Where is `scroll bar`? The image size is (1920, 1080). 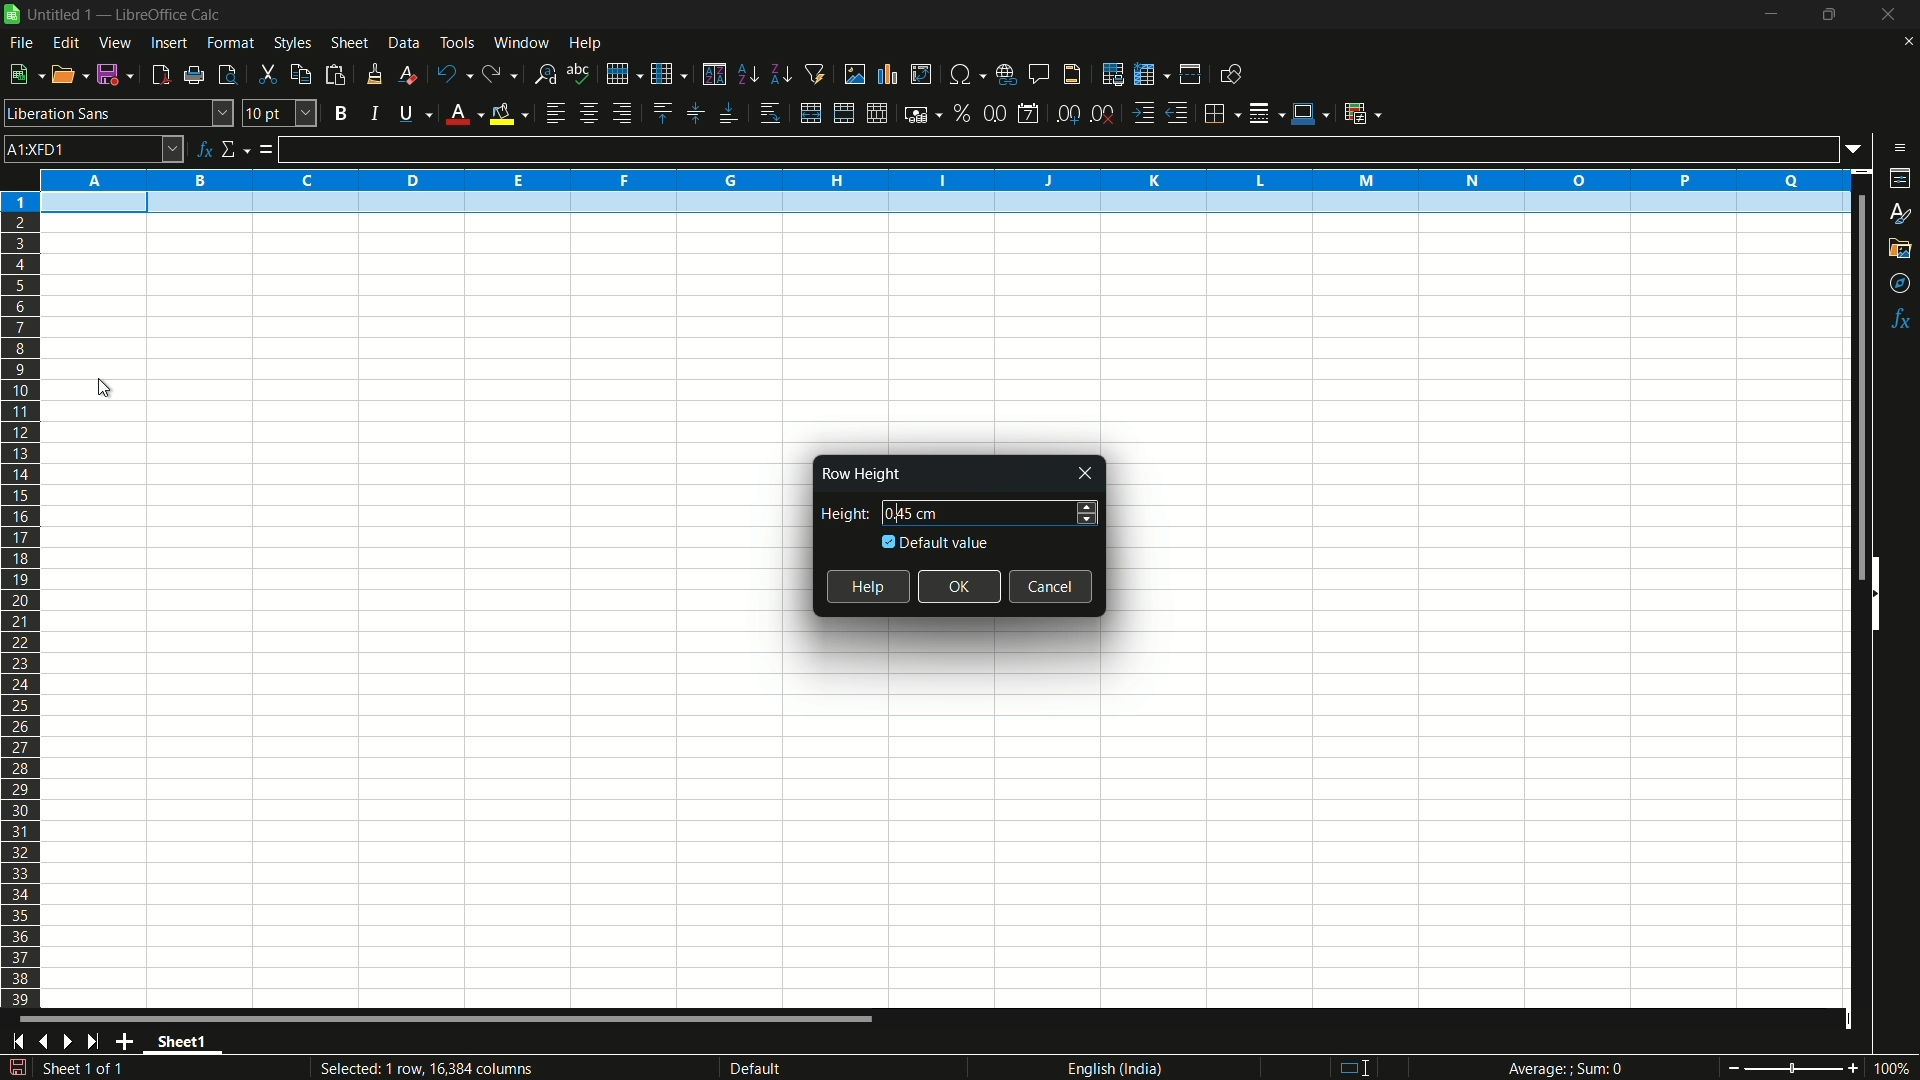
scroll bar is located at coordinates (1850, 388).